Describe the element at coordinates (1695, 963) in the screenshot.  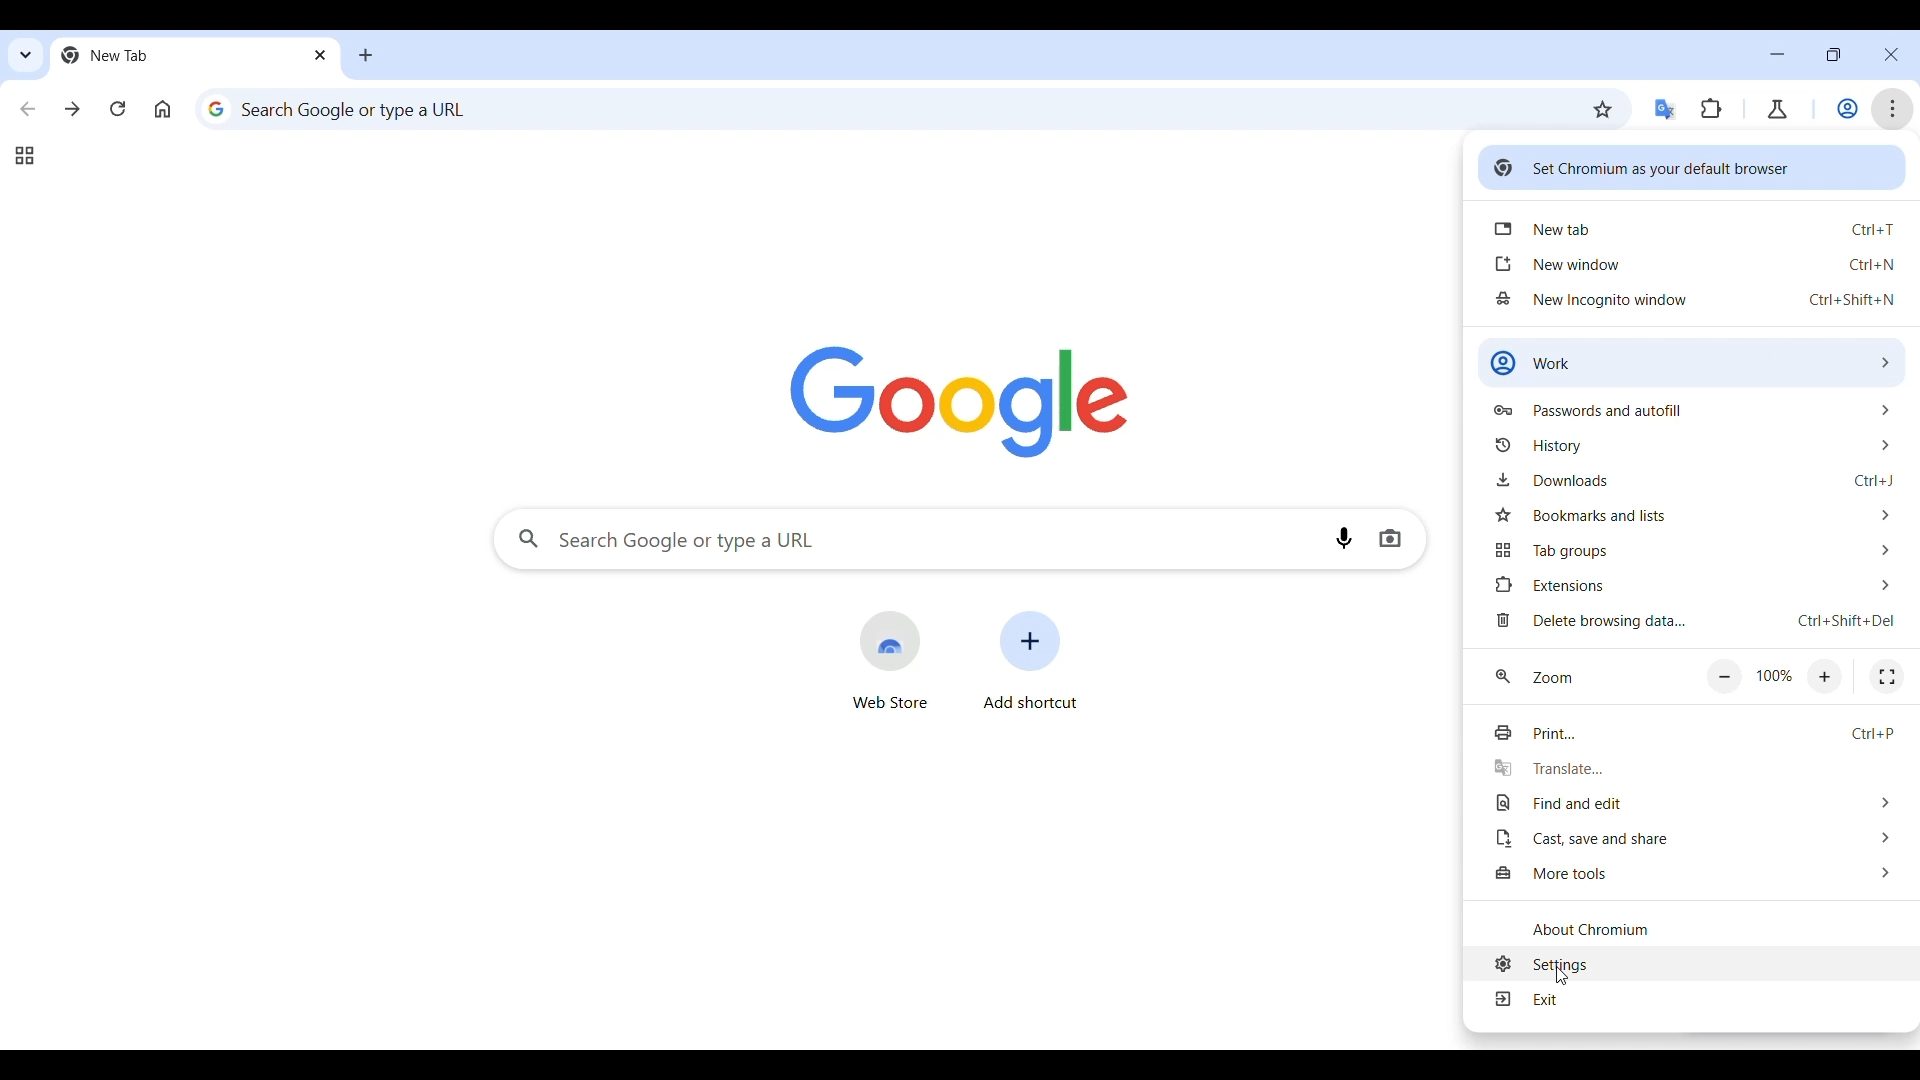
I see `Settings` at that location.